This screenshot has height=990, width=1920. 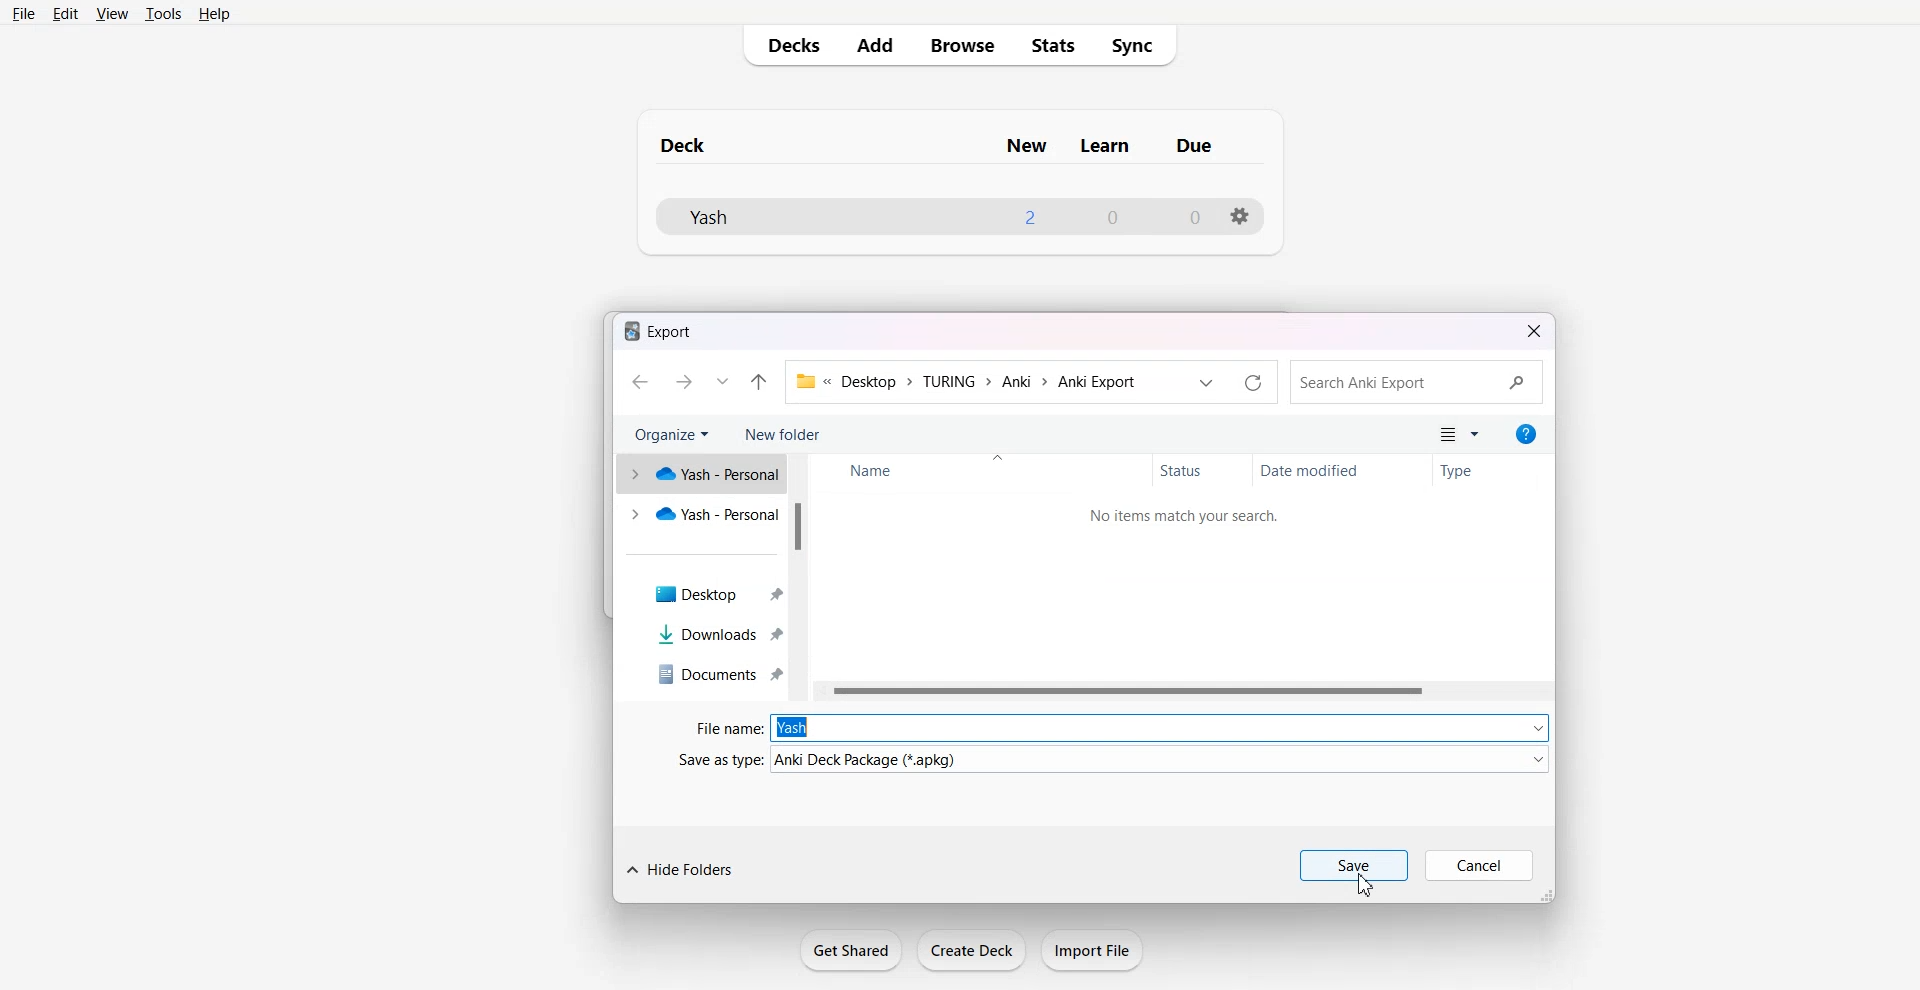 What do you see at coordinates (1366, 885) in the screenshot?
I see `cursor` at bounding box center [1366, 885].